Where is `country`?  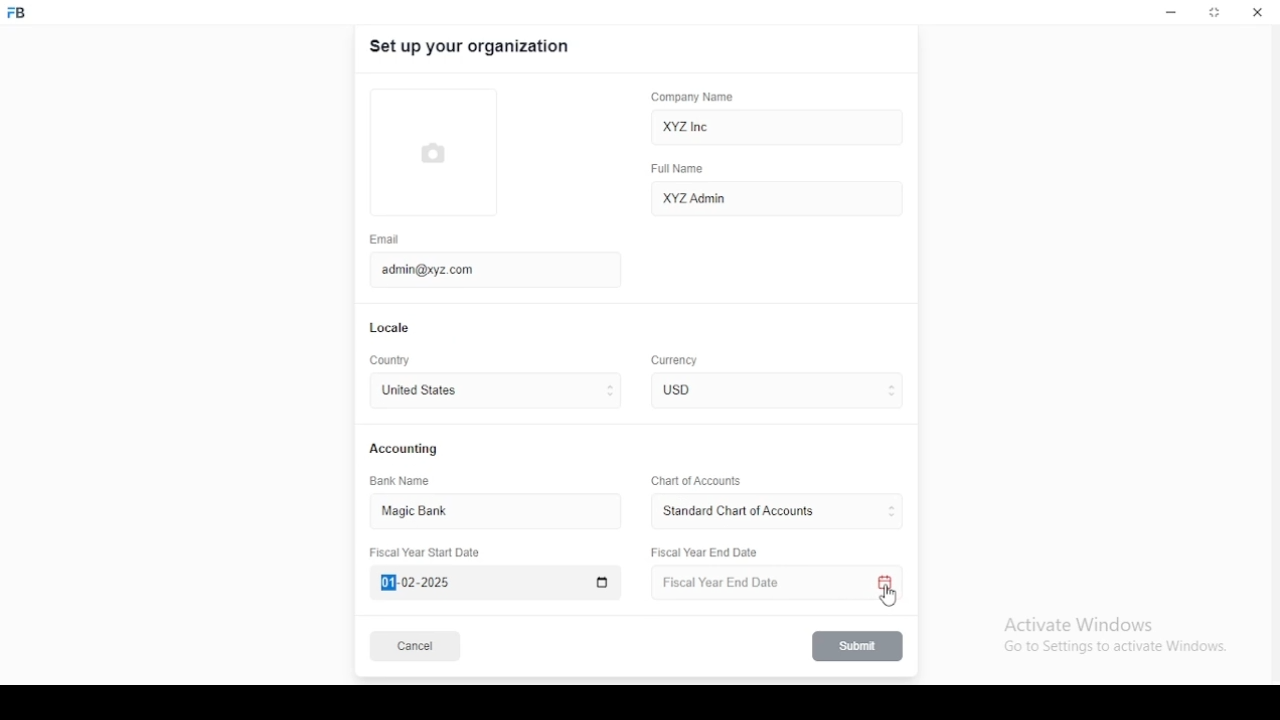 country is located at coordinates (392, 361).